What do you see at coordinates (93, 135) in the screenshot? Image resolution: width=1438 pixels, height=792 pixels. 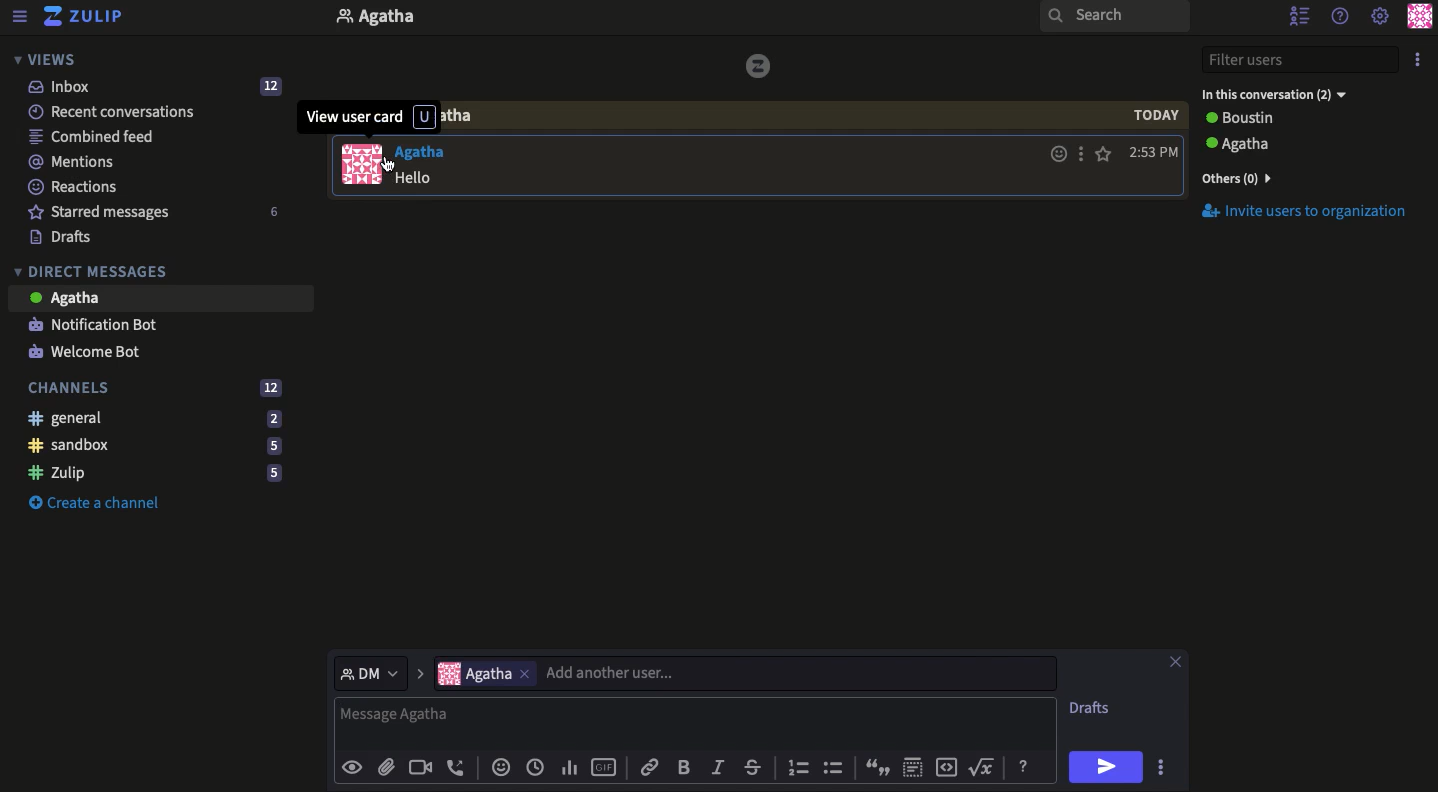 I see `Combined feed` at bounding box center [93, 135].